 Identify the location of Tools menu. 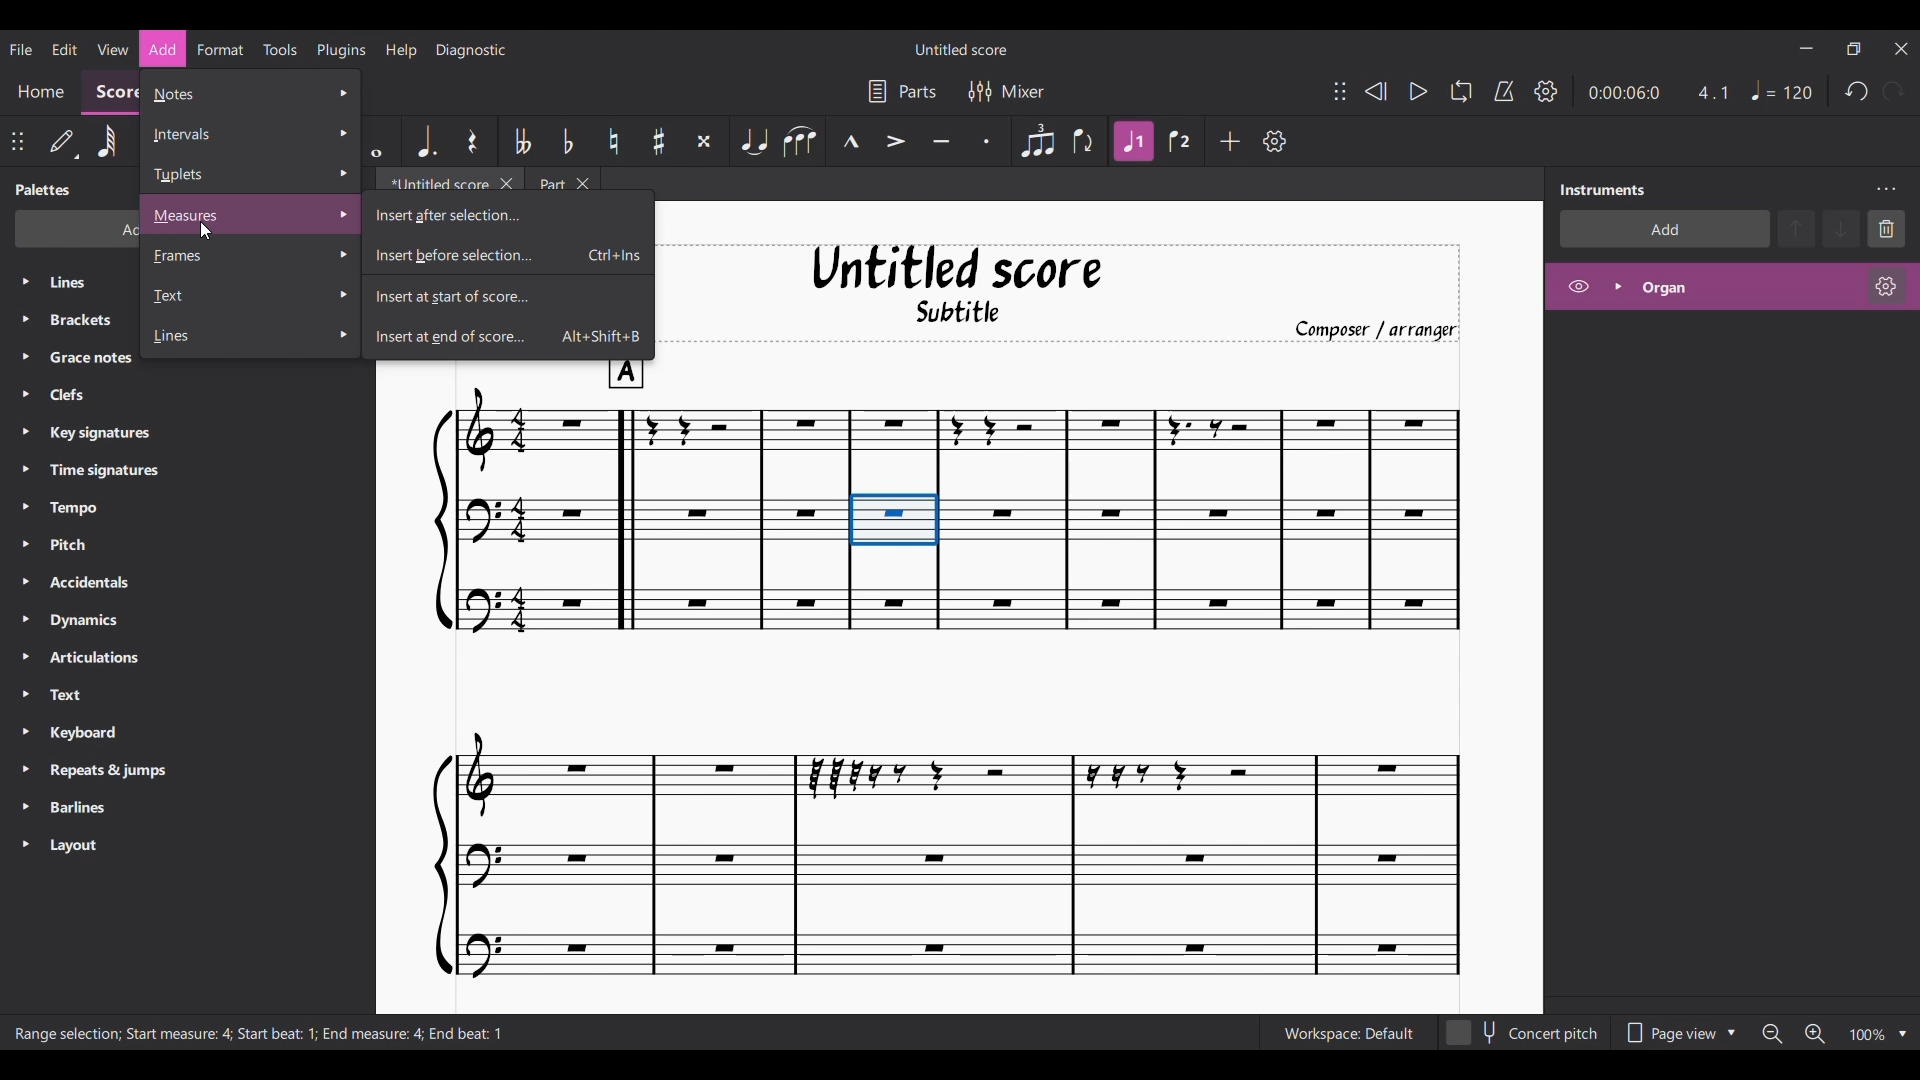
(280, 49).